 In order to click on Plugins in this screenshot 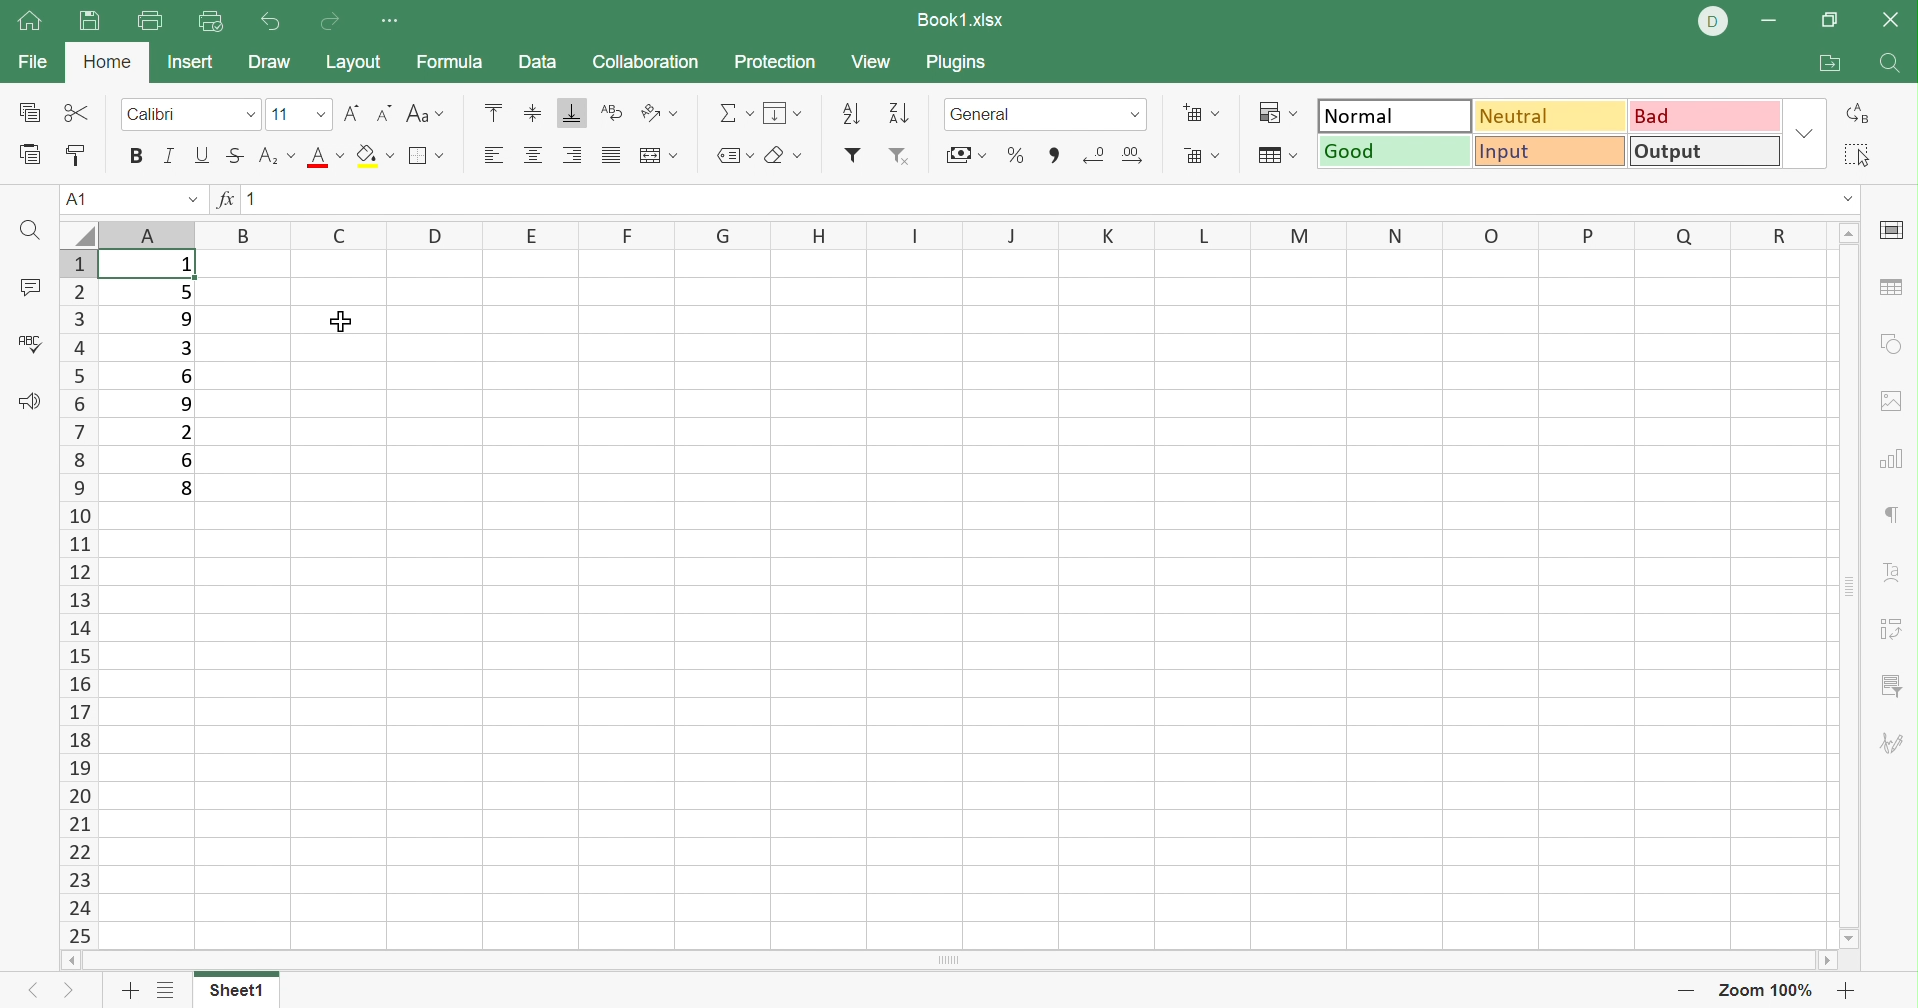, I will do `click(955, 63)`.